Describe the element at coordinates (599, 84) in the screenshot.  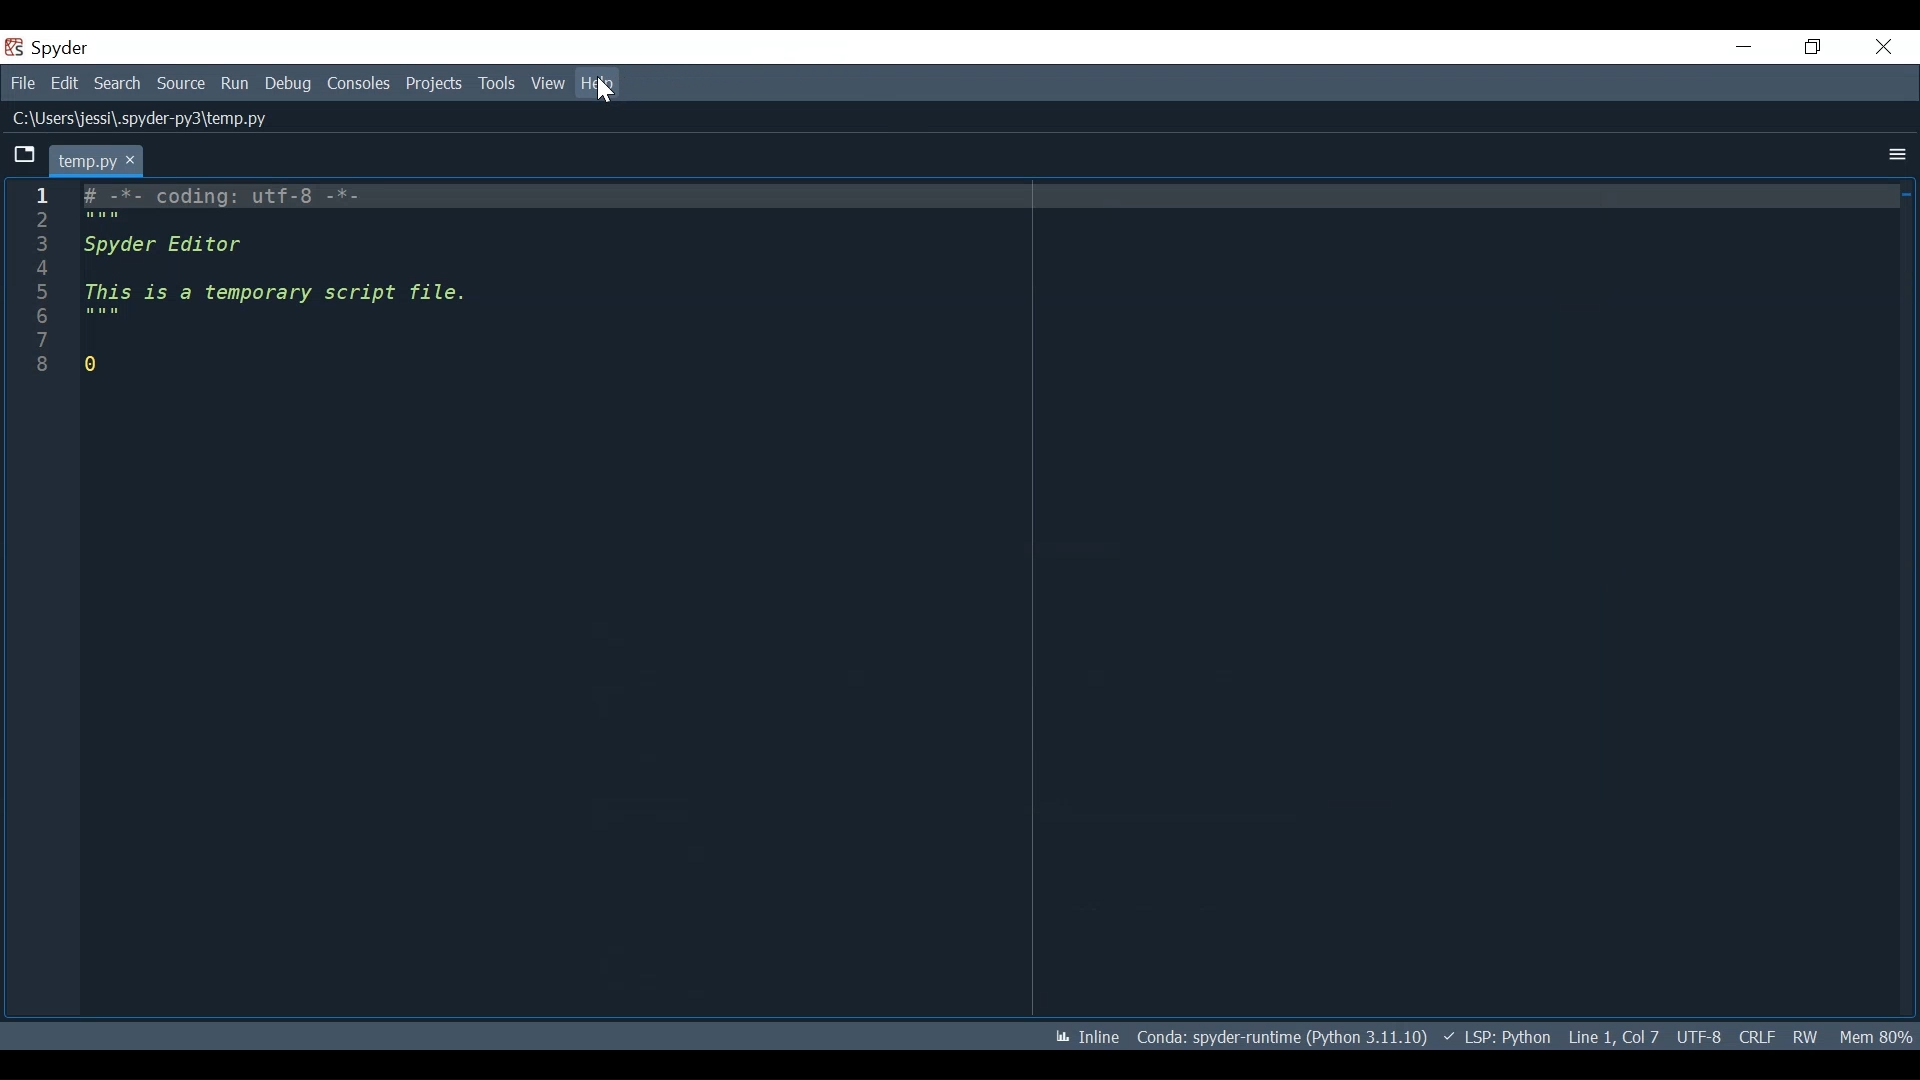
I see `Help` at that location.